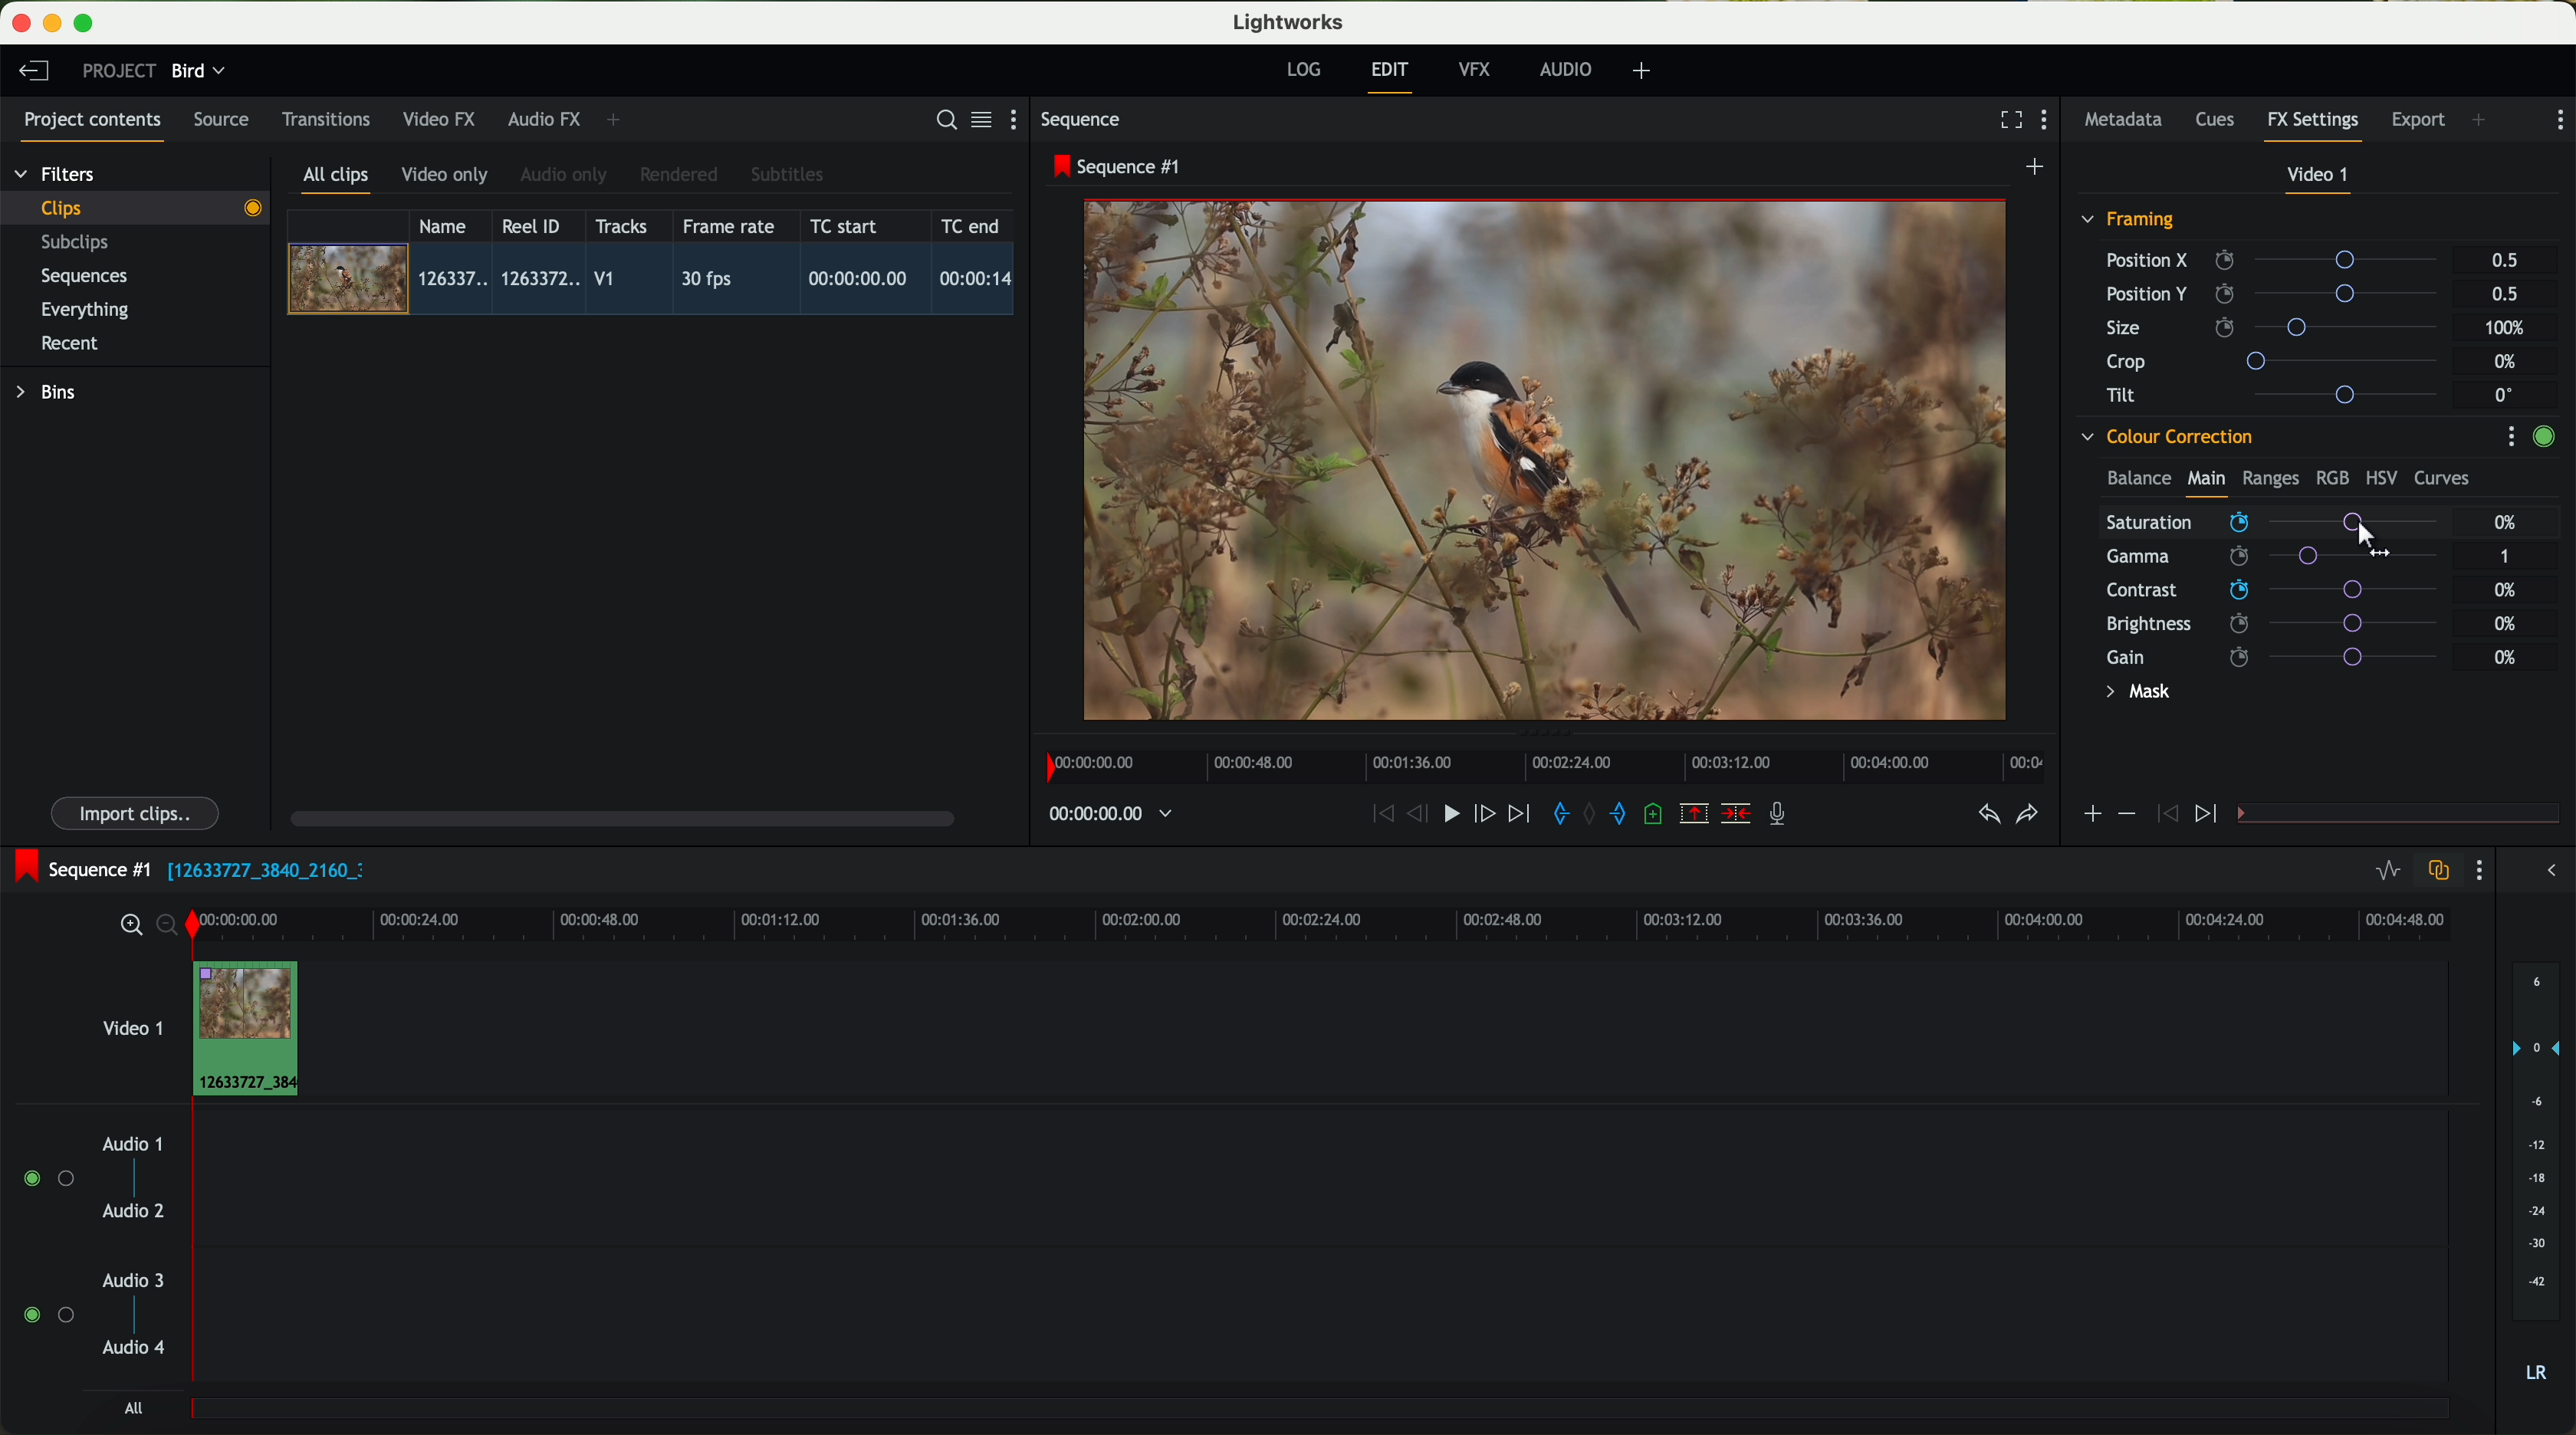  Describe the element at coordinates (2221, 121) in the screenshot. I see `cues` at that location.